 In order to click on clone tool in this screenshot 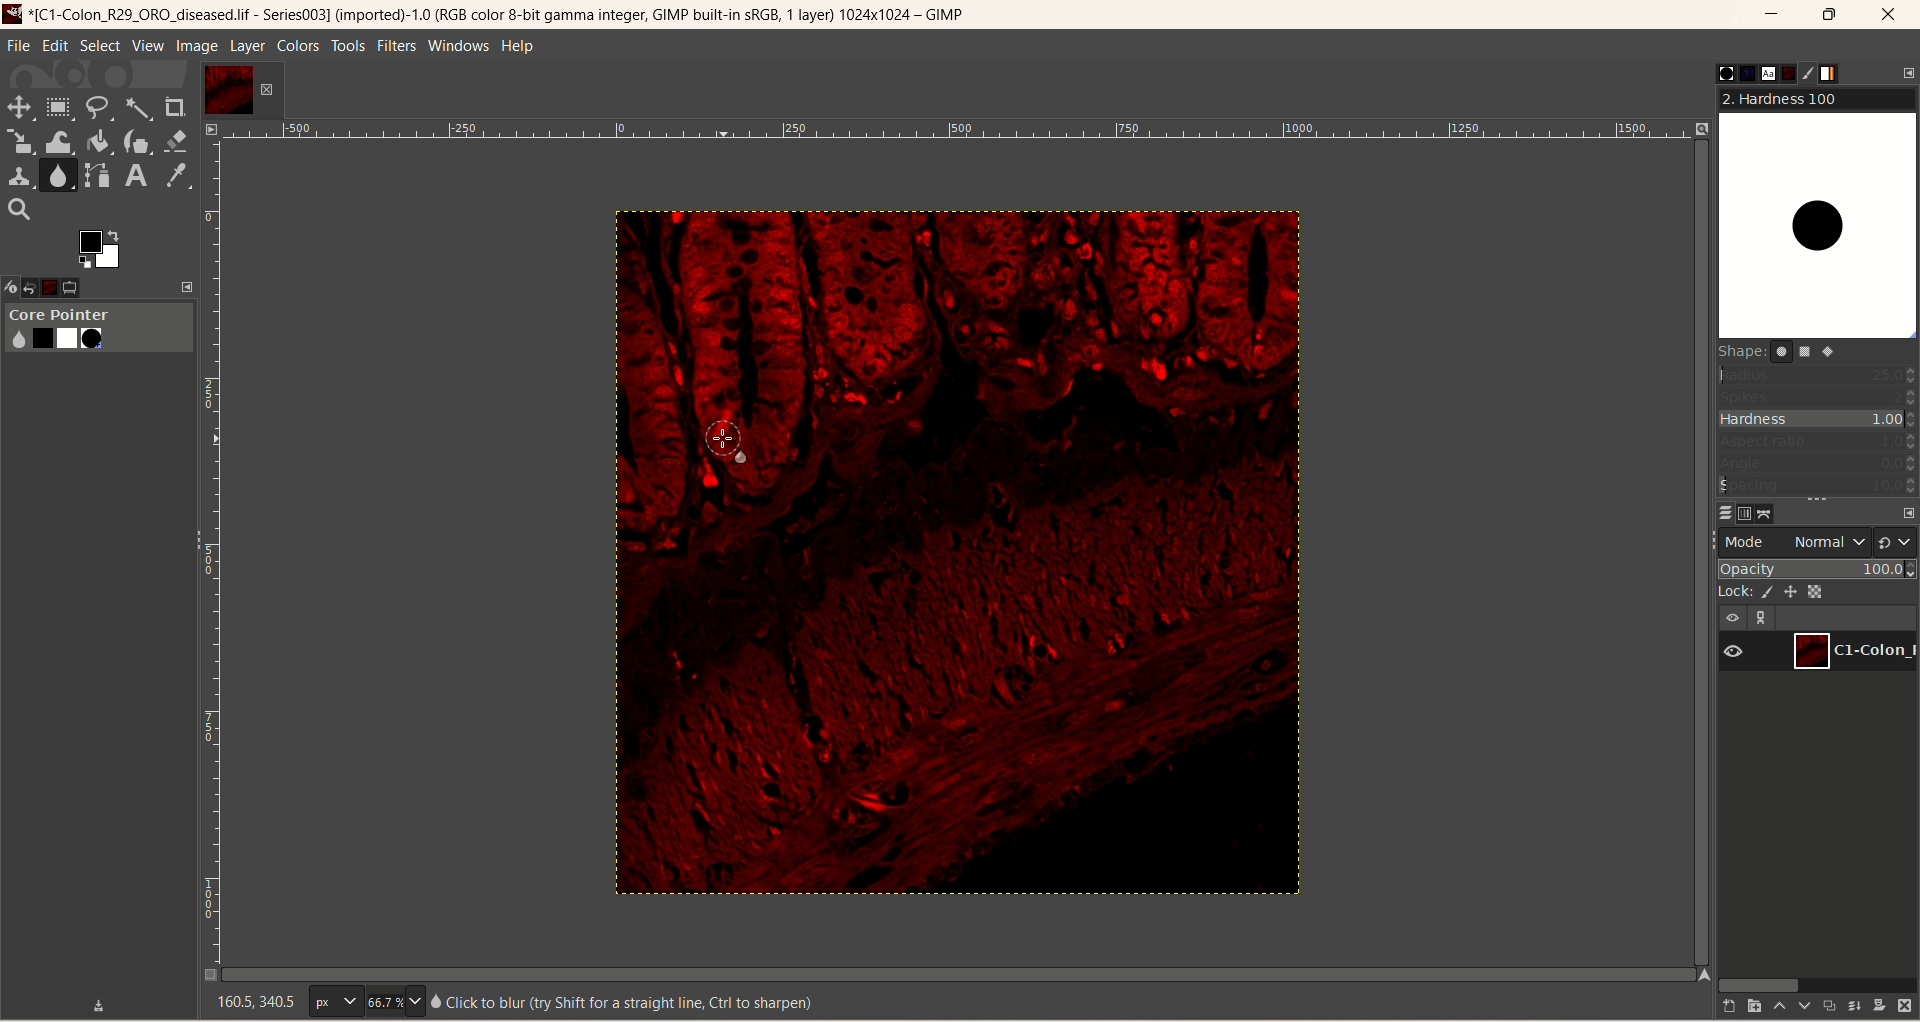, I will do `click(18, 175)`.